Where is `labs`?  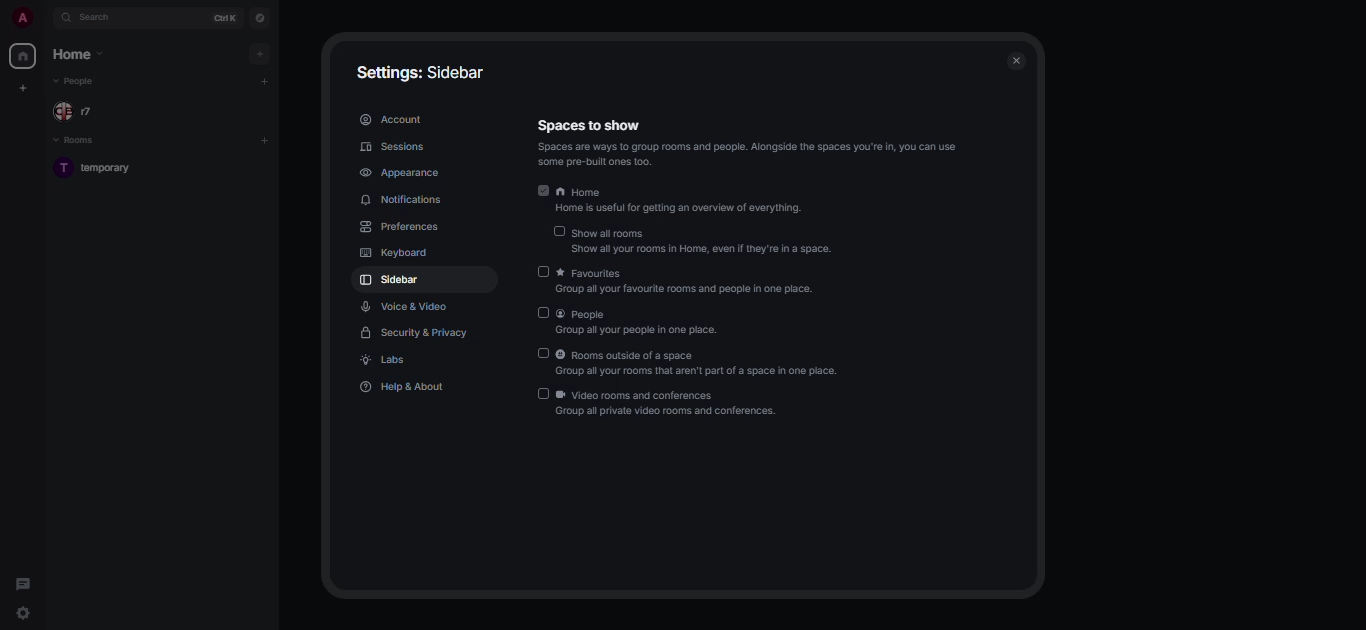 labs is located at coordinates (388, 361).